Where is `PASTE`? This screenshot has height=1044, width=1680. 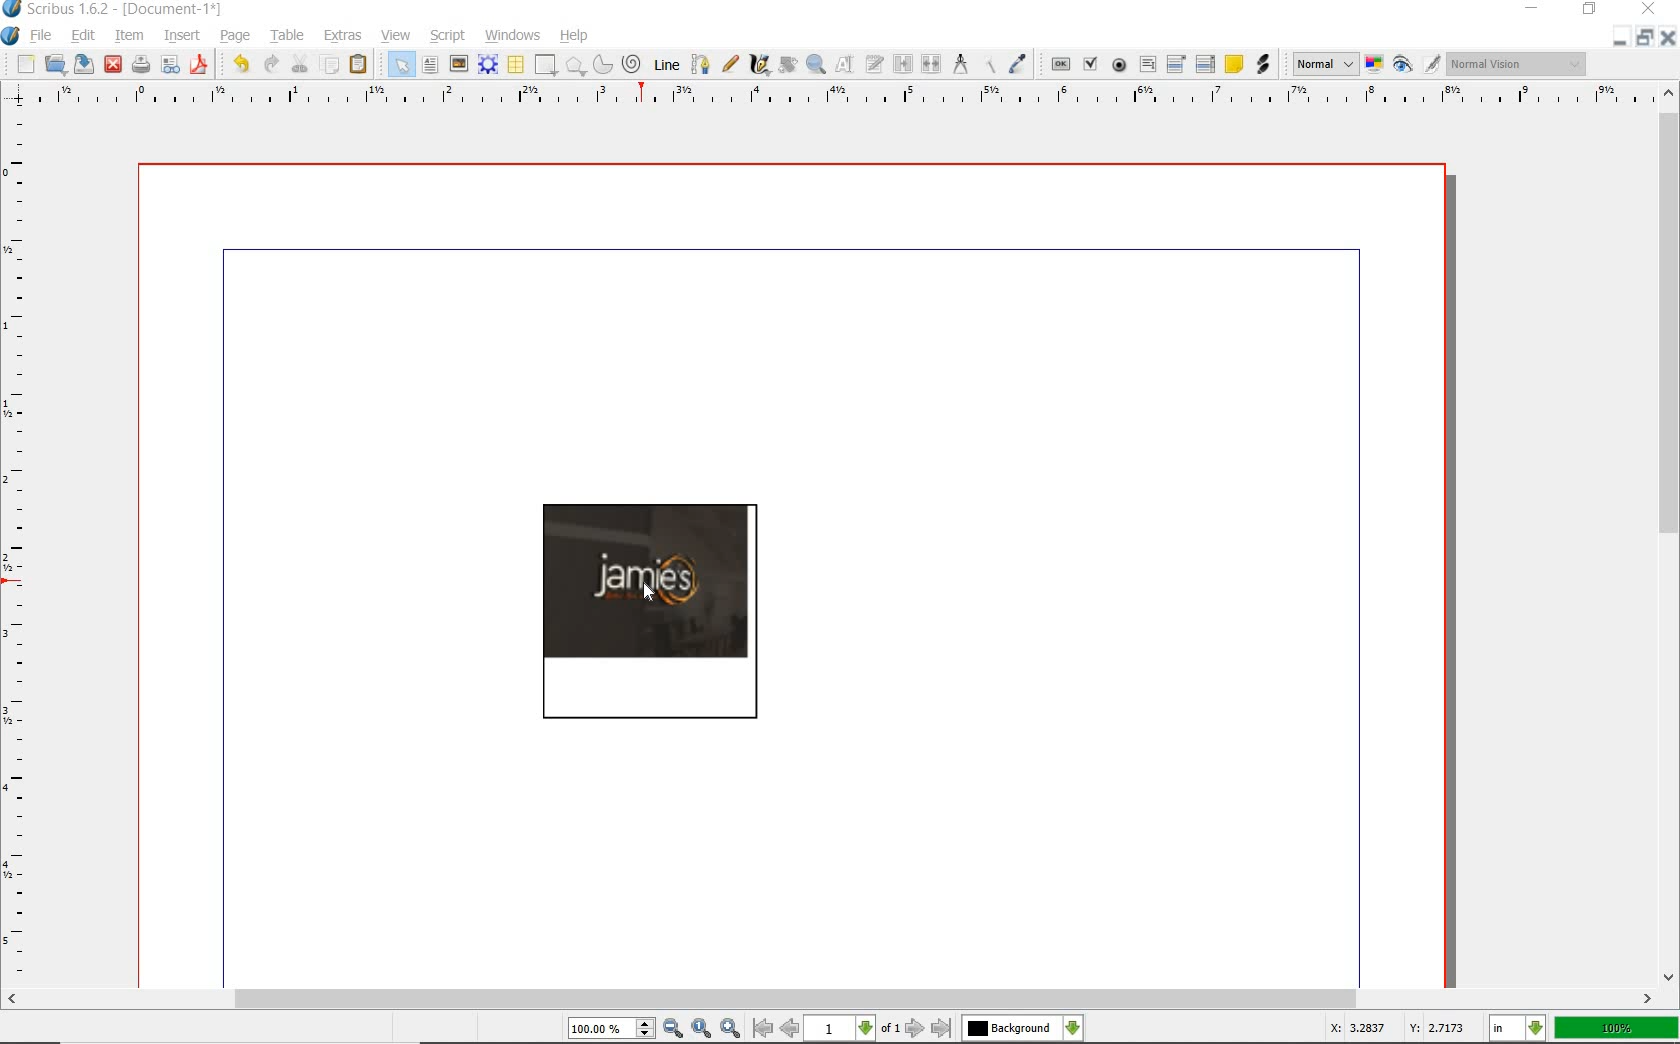
PASTE is located at coordinates (362, 64).